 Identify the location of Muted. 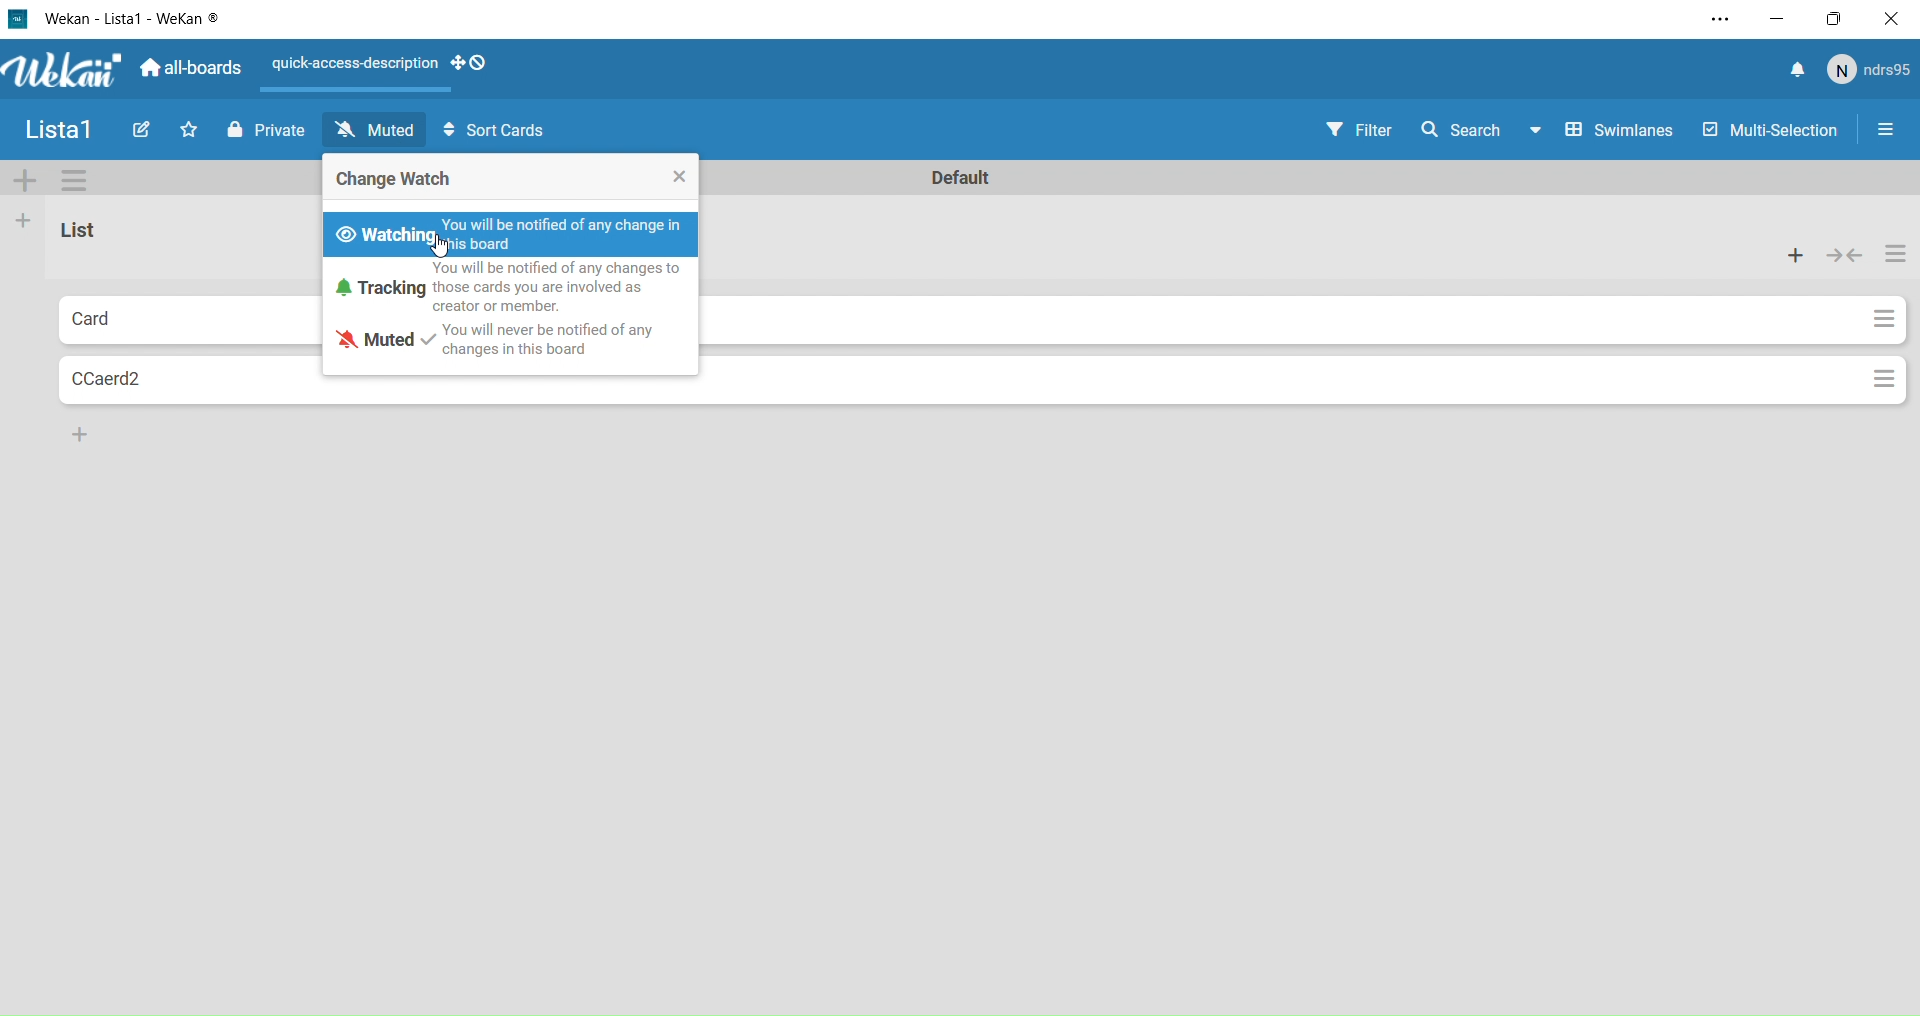
(378, 128).